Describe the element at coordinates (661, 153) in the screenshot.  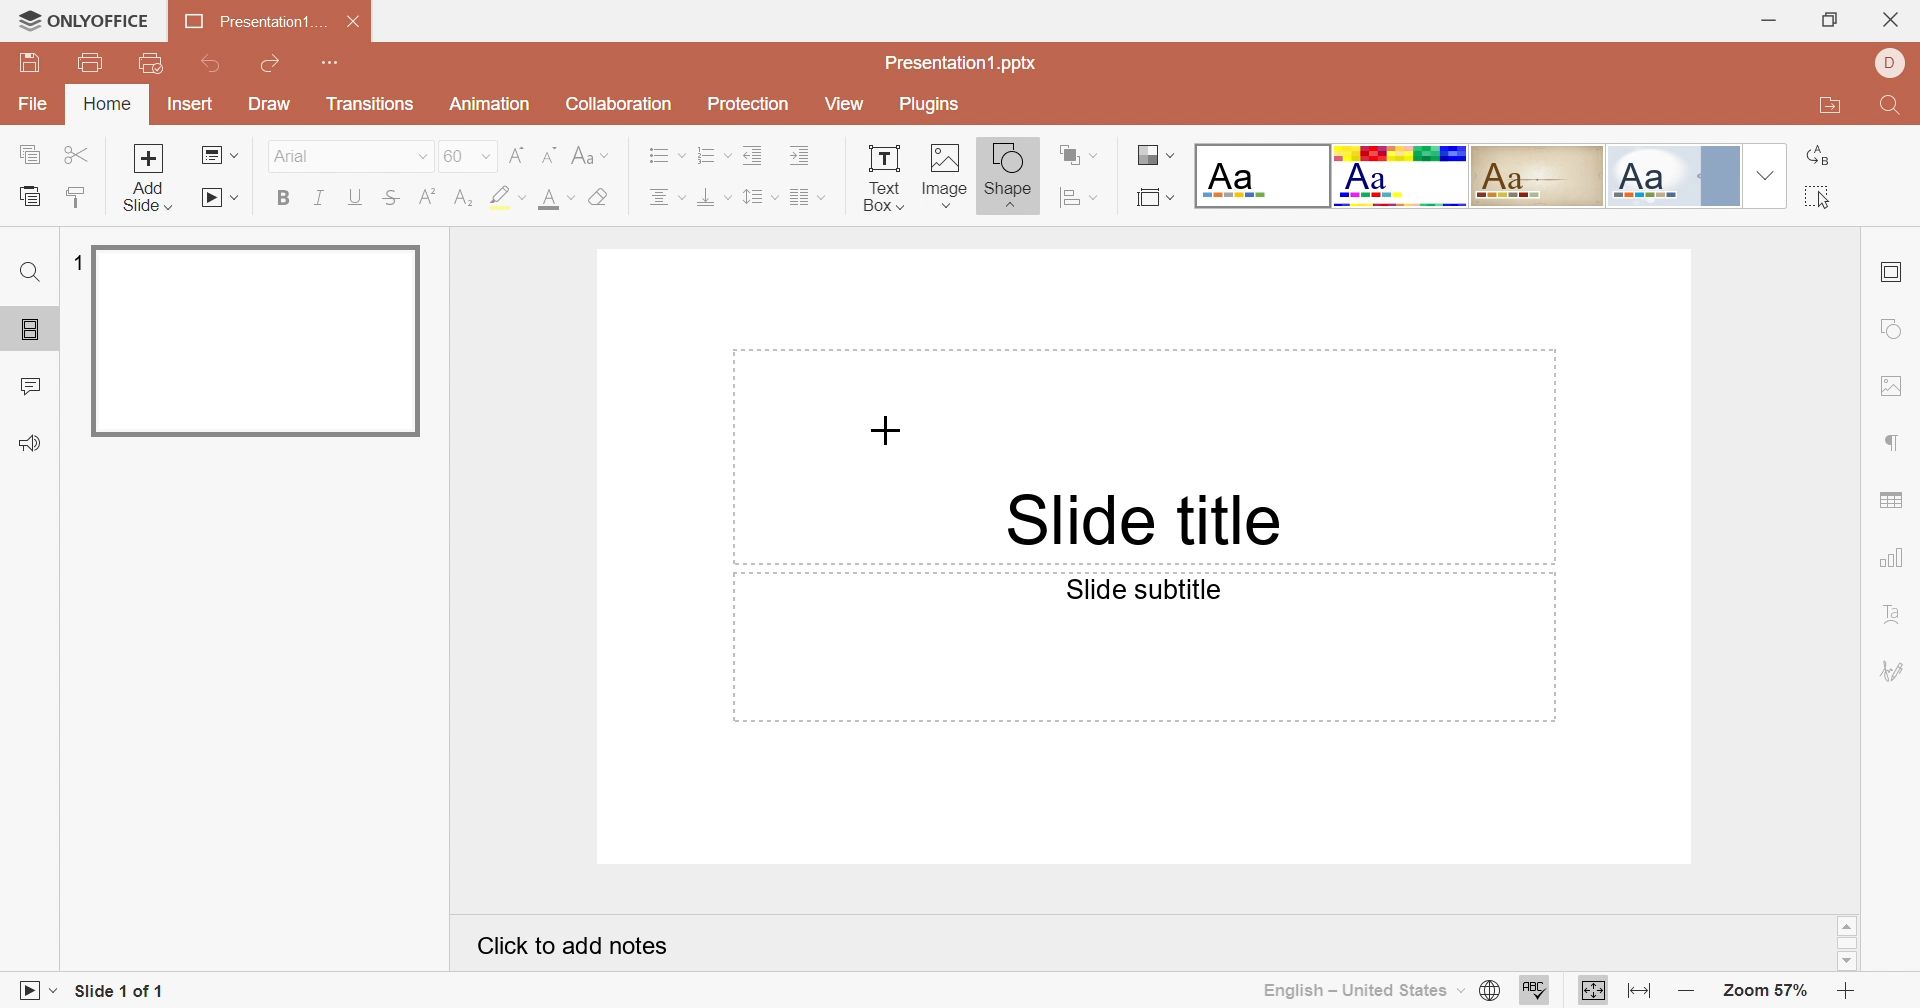
I see `Bullets` at that location.